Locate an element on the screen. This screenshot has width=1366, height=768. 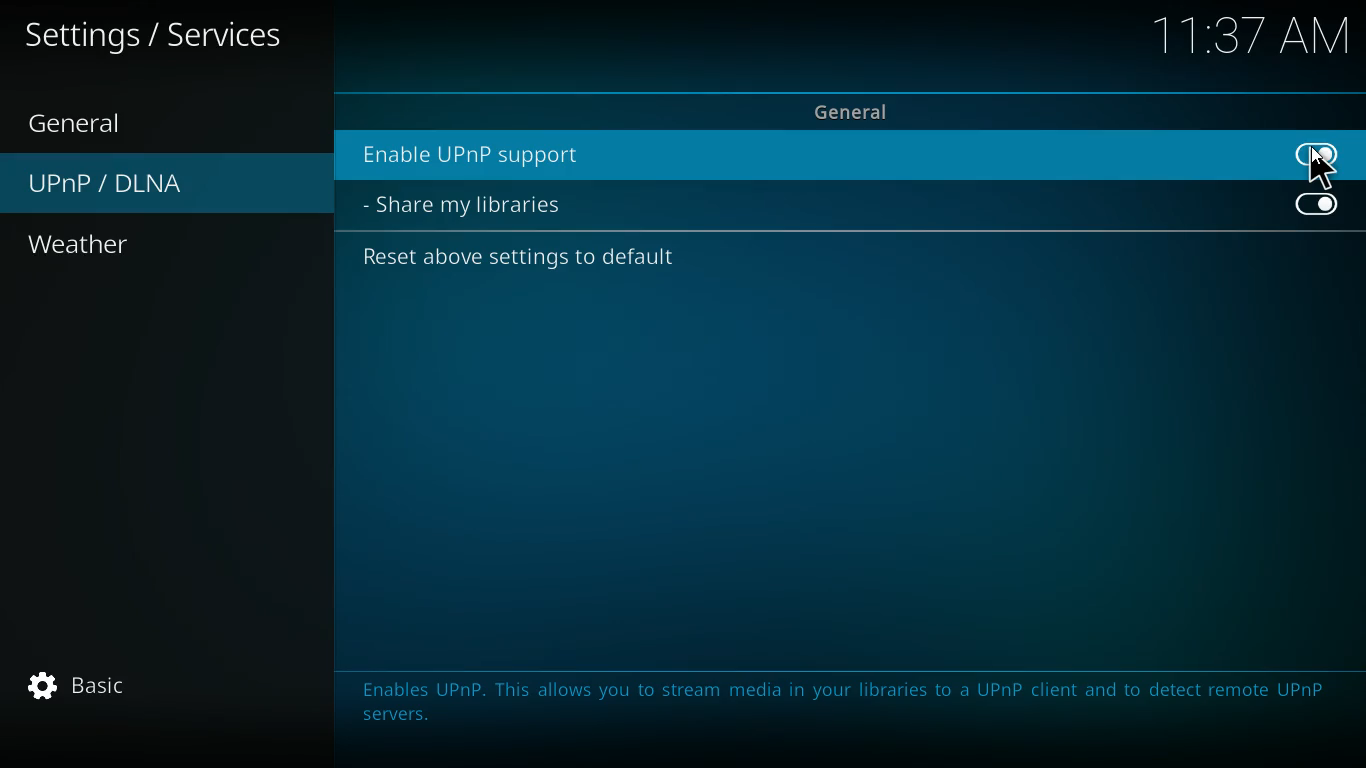
settings / services is located at coordinates (159, 36).